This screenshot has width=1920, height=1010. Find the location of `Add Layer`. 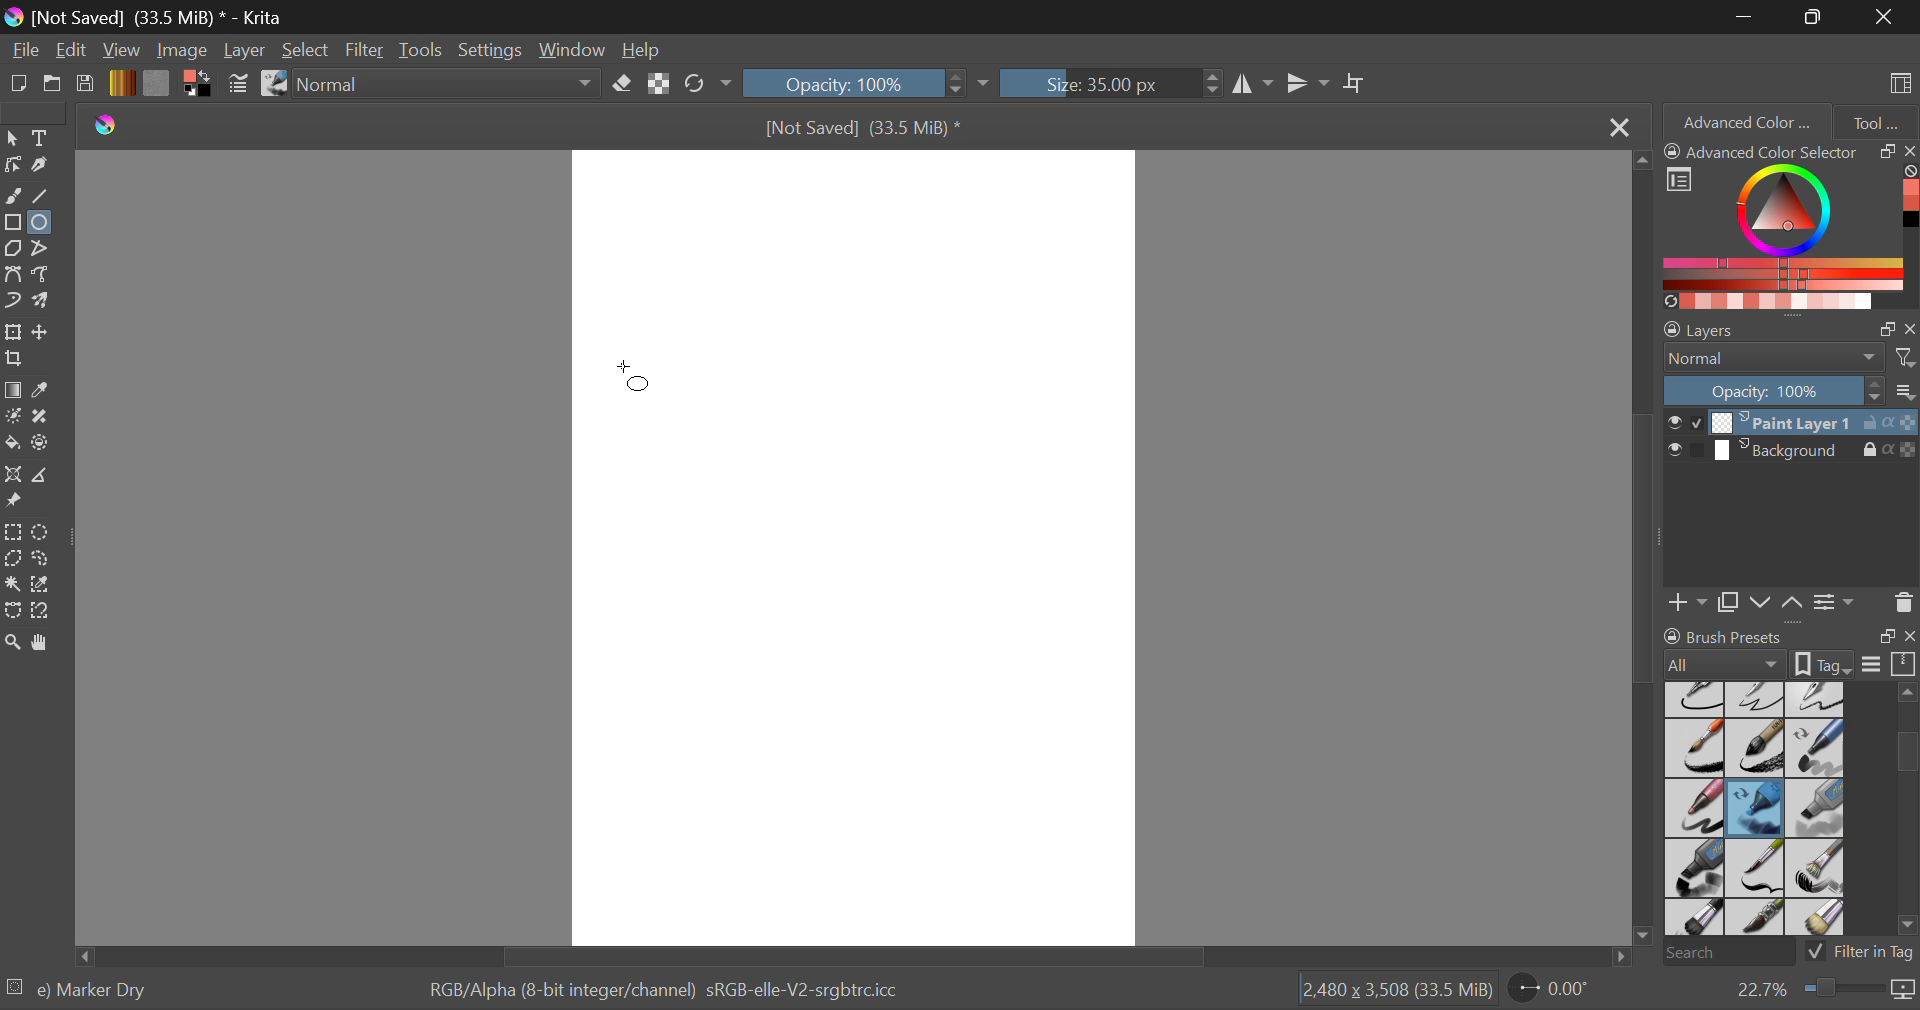

Add Layer is located at coordinates (1688, 600).